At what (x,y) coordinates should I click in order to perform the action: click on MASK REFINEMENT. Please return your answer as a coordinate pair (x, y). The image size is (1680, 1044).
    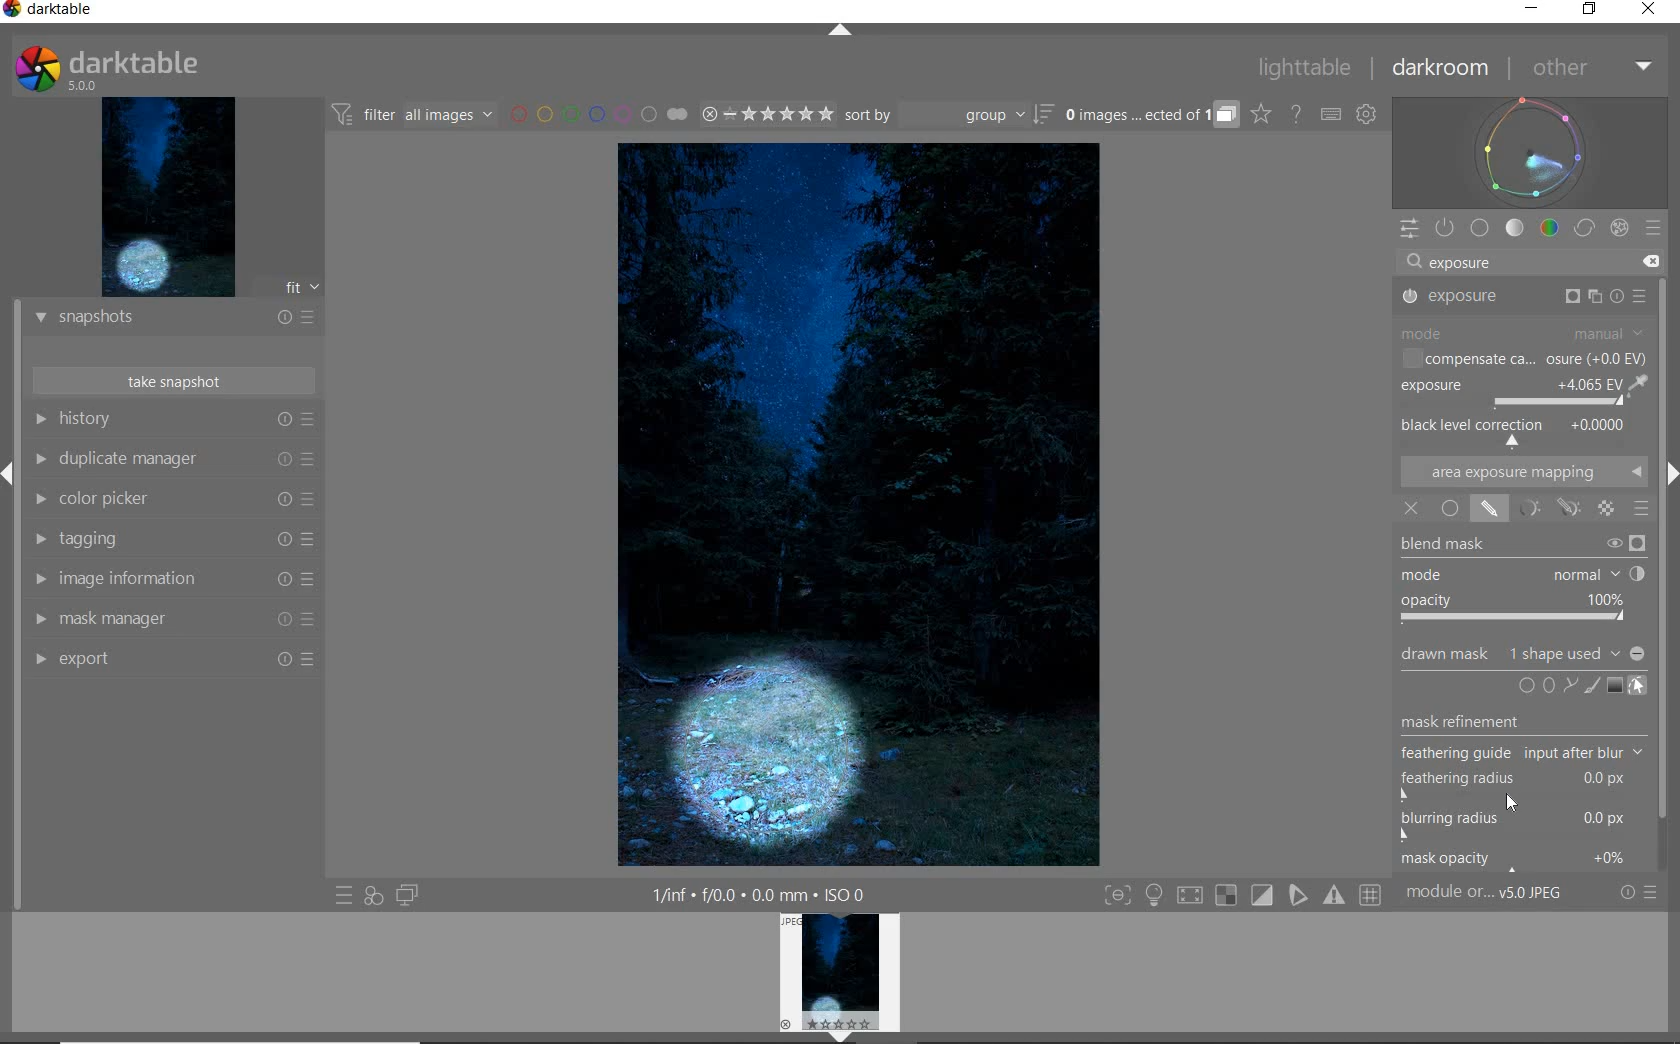
    Looking at the image, I should click on (1525, 724).